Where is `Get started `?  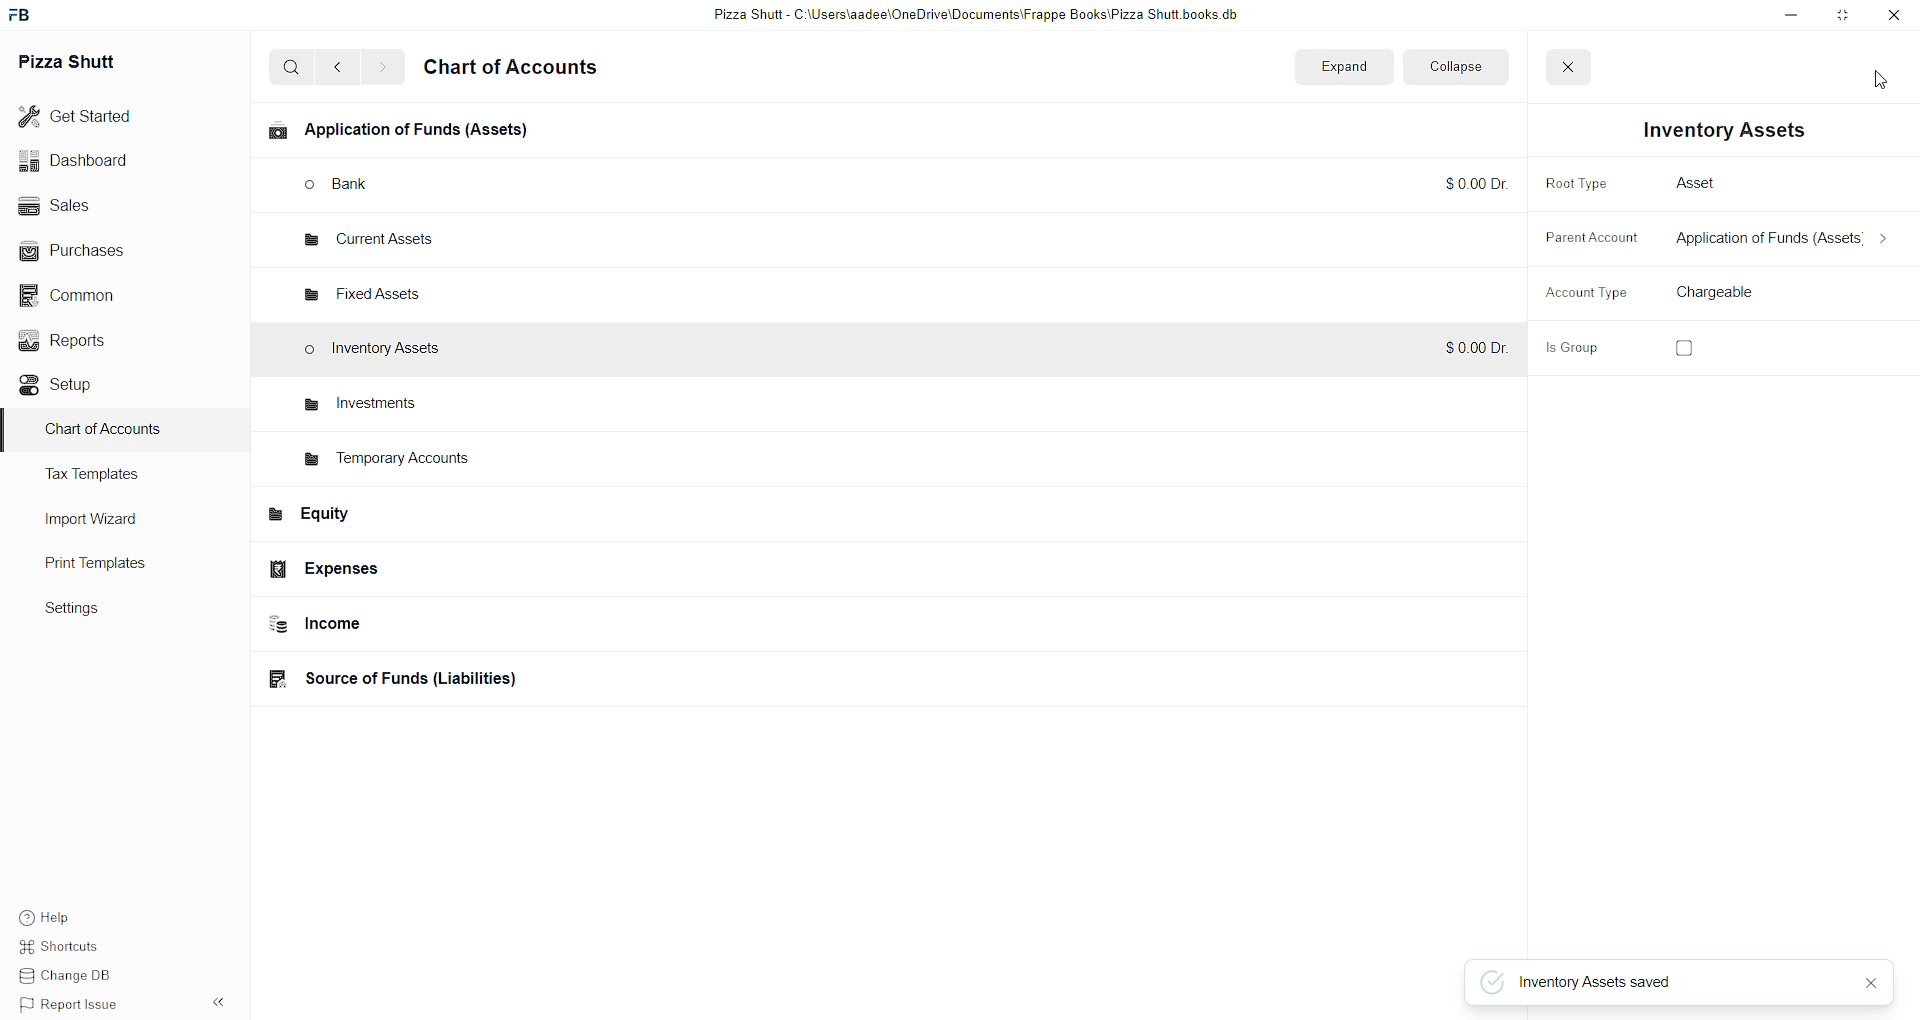
Get started  is located at coordinates (87, 116).